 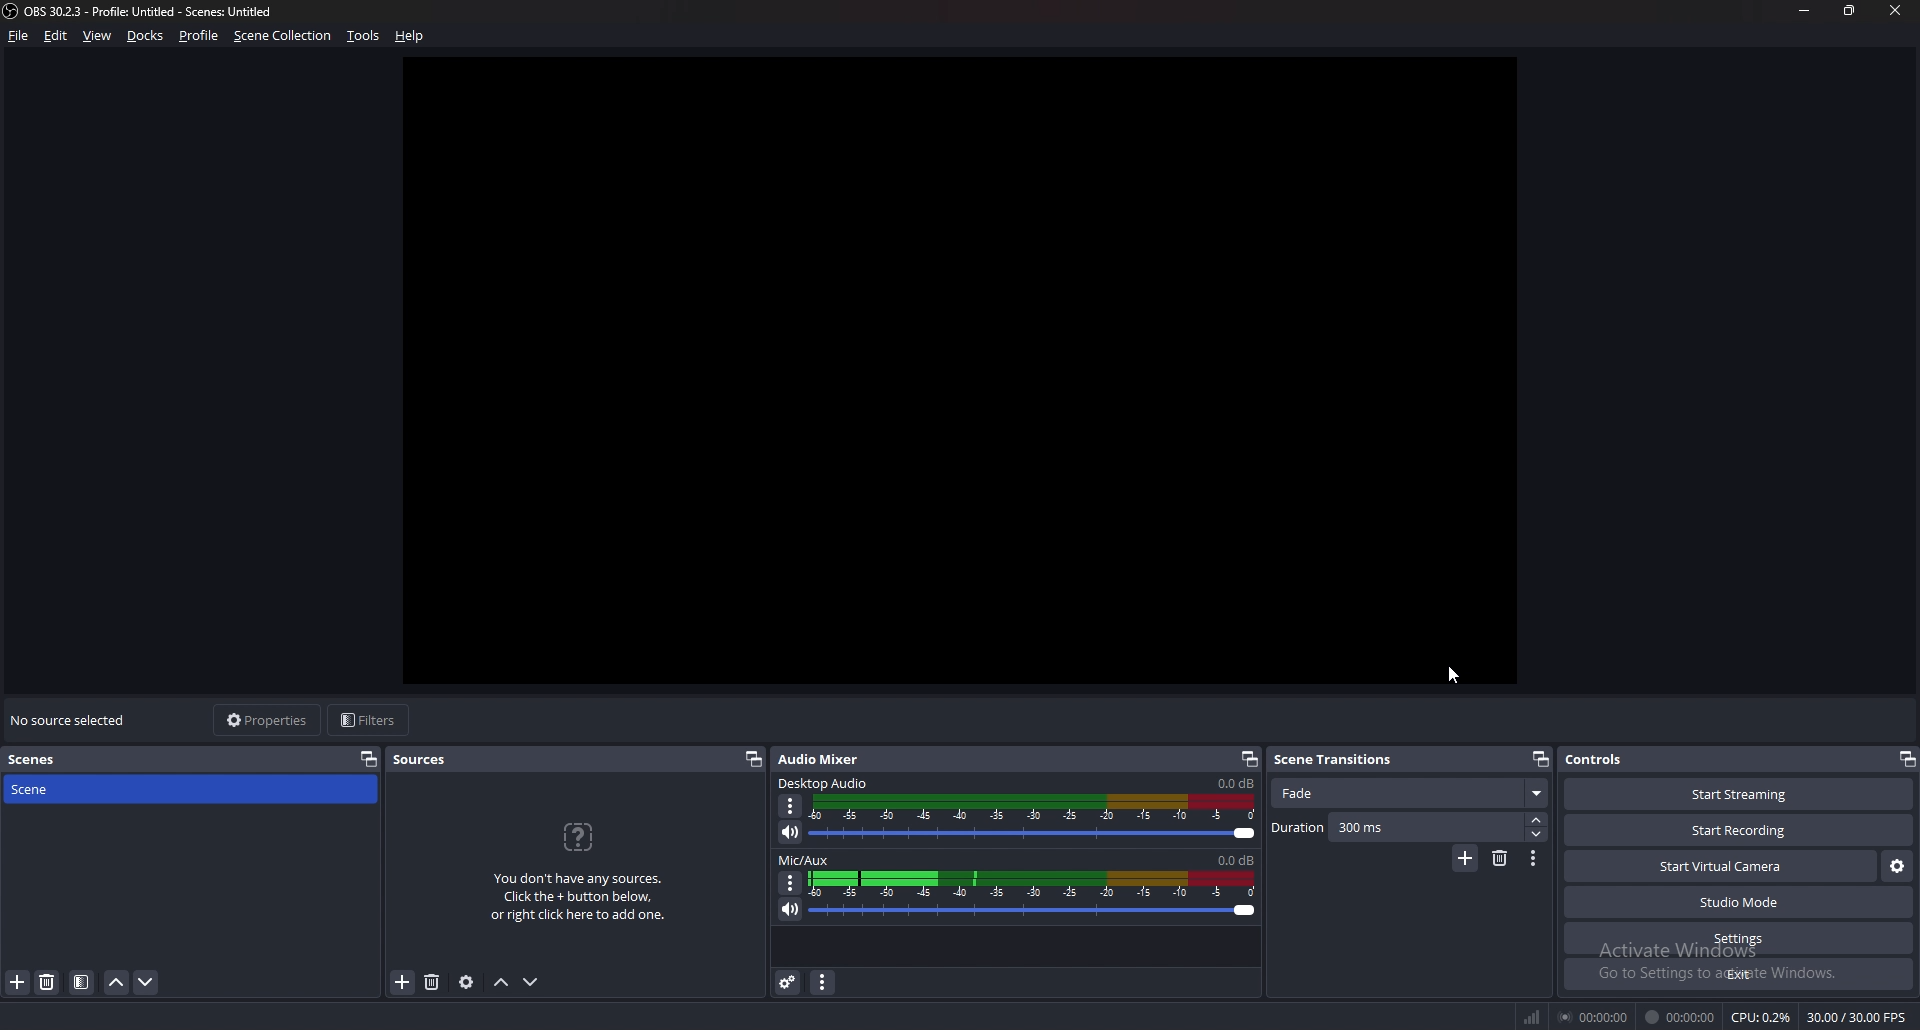 What do you see at coordinates (1235, 784) in the screenshot?
I see `desktop audio sound` at bounding box center [1235, 784].